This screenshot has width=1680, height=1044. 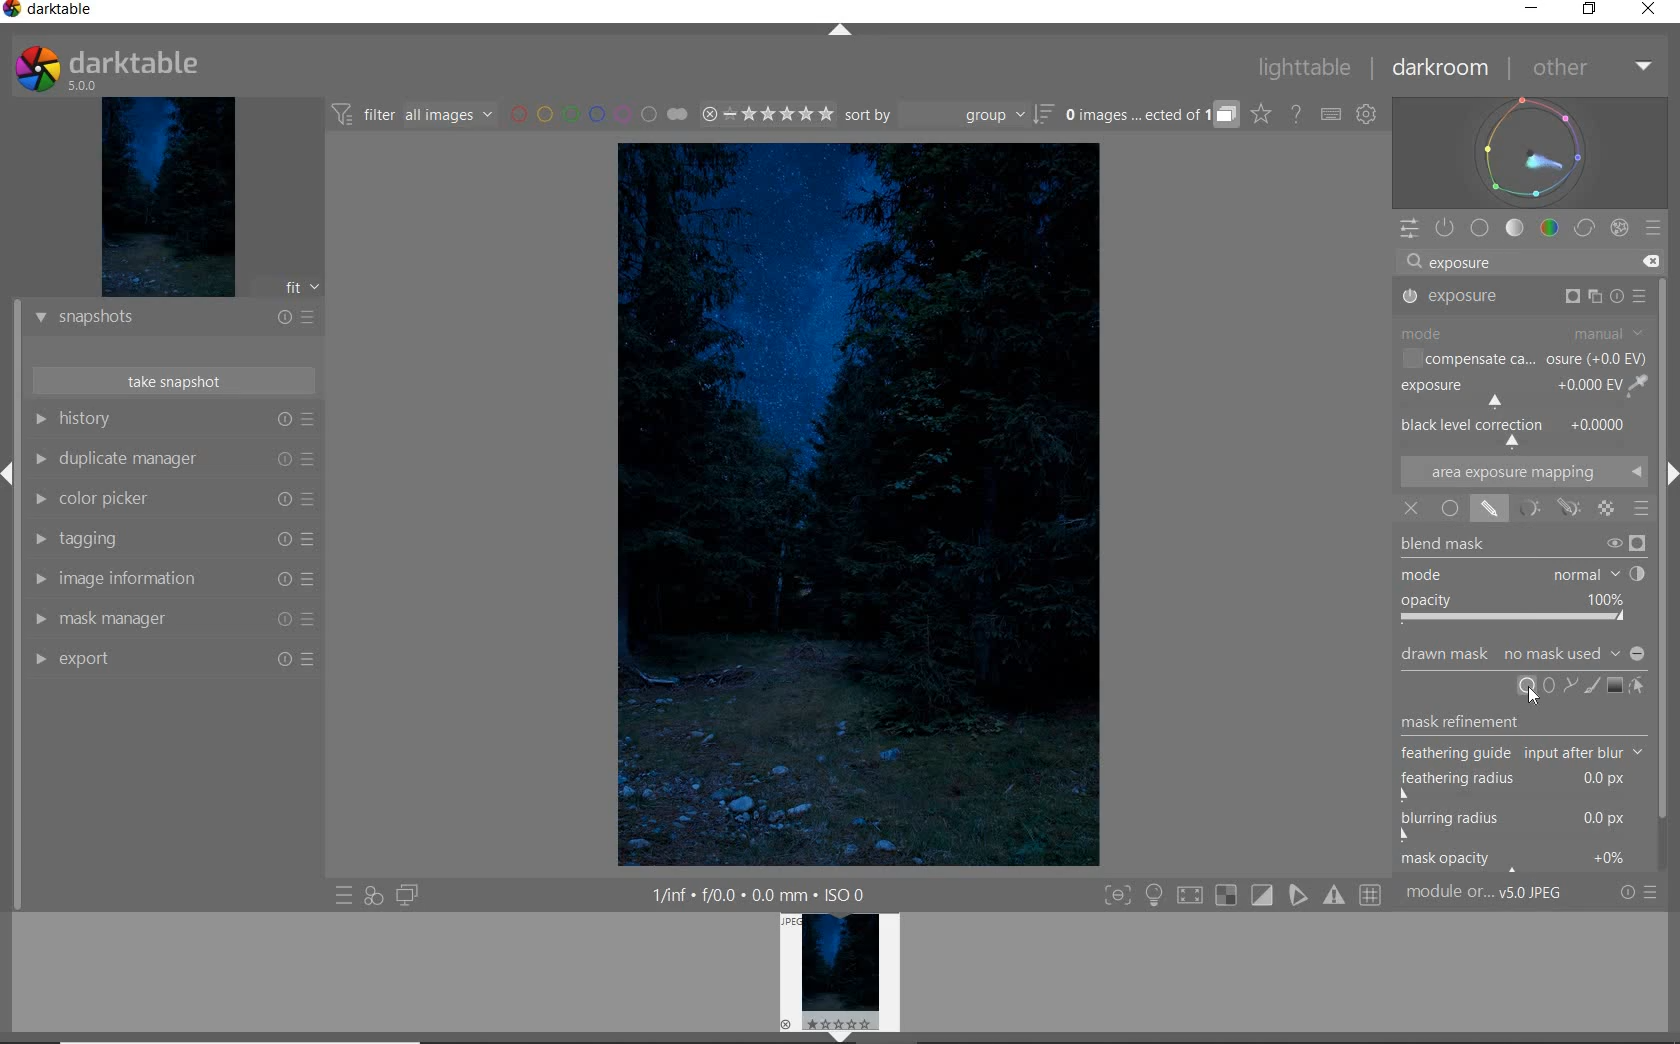 I want to click on BACK LEVEL CORRECTION, so click(x=1522, y=431).